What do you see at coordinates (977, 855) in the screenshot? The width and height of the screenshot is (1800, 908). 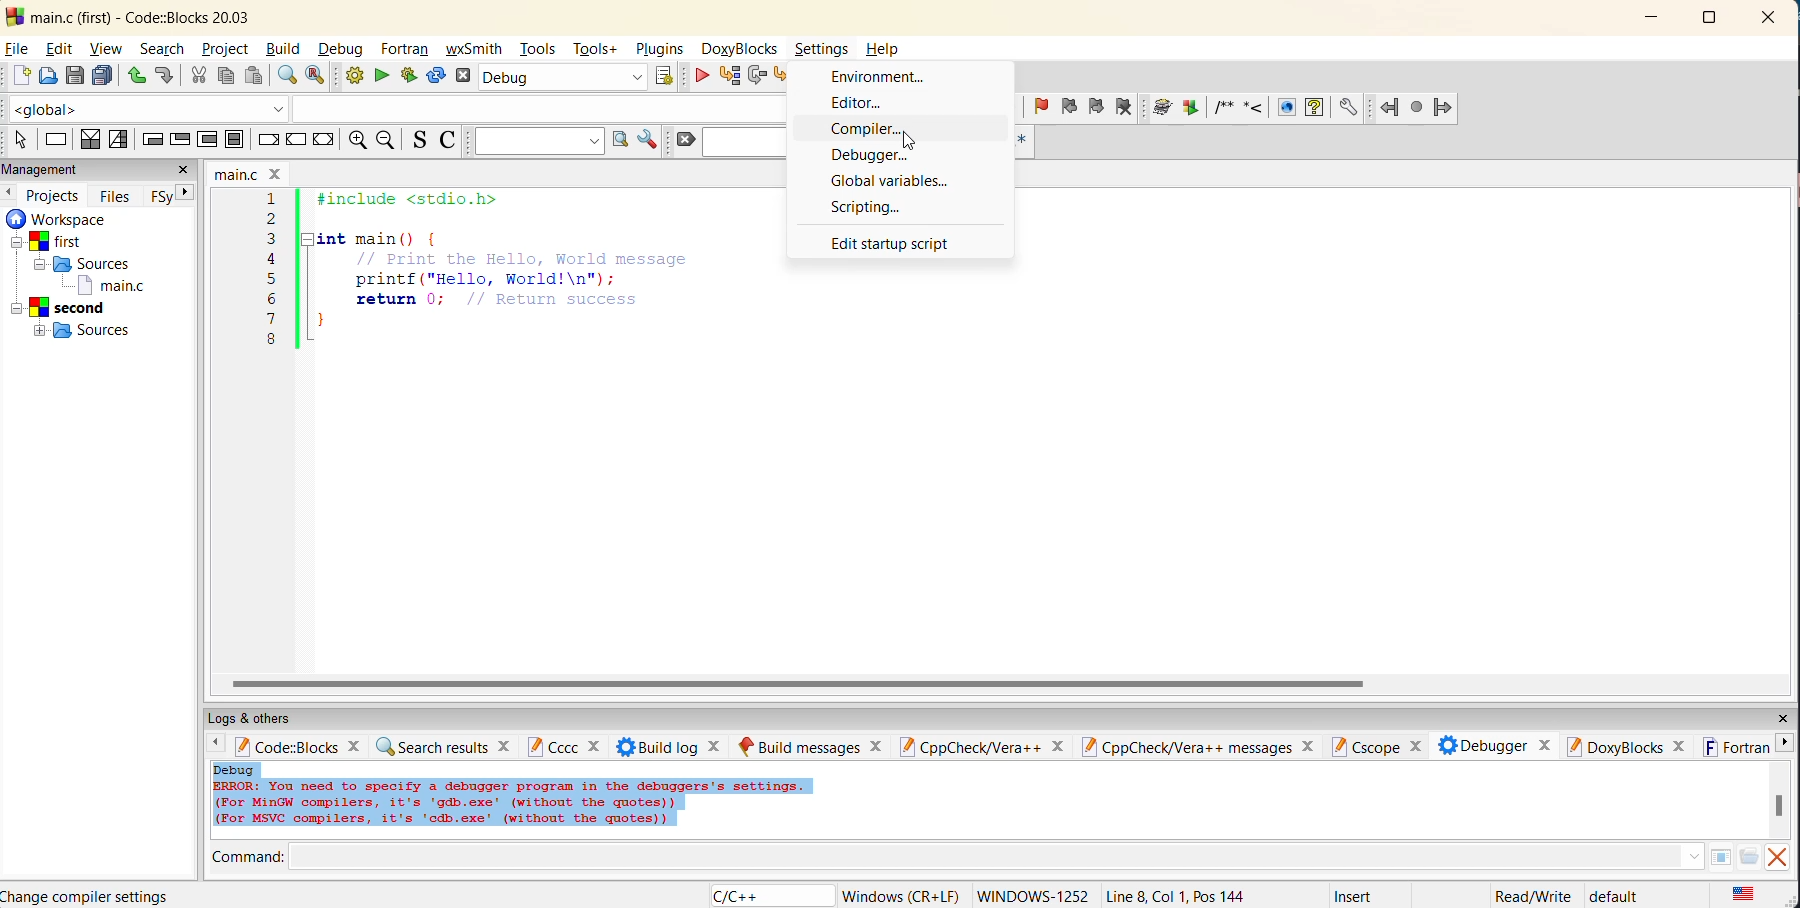 I see `command` at bounding box center [977, 855].